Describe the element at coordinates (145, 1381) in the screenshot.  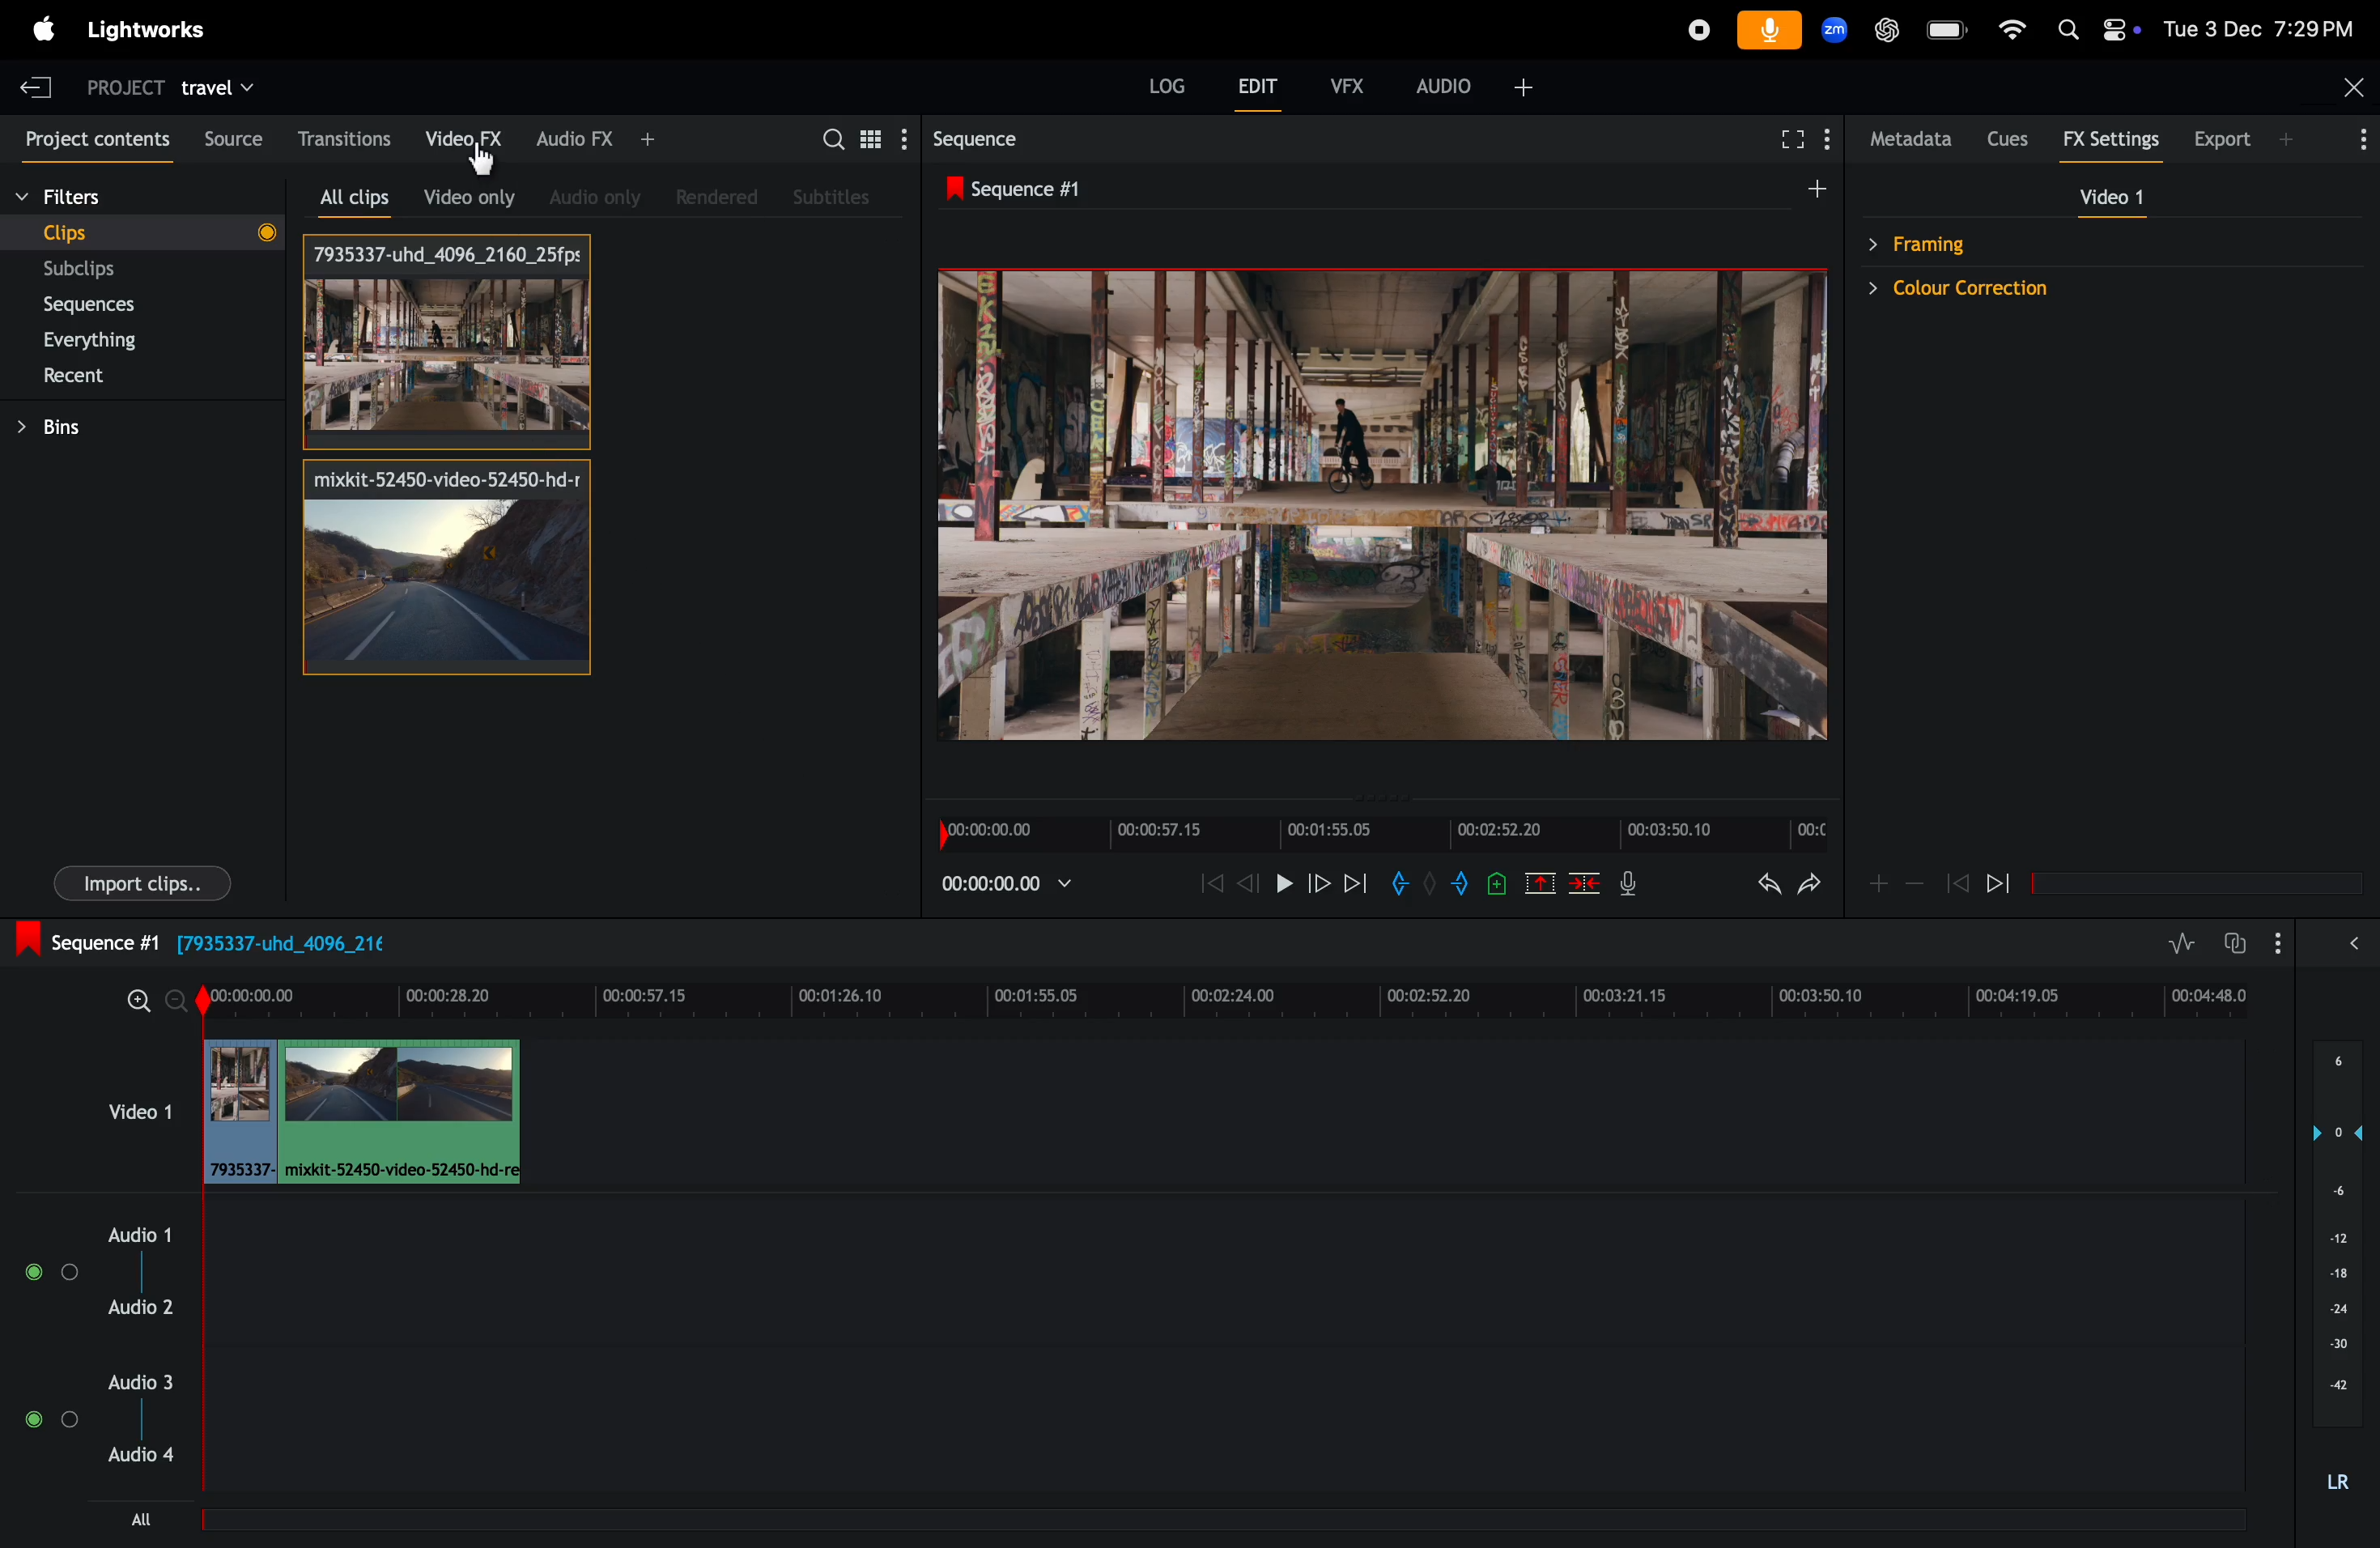
I see `audio 3` at that location.